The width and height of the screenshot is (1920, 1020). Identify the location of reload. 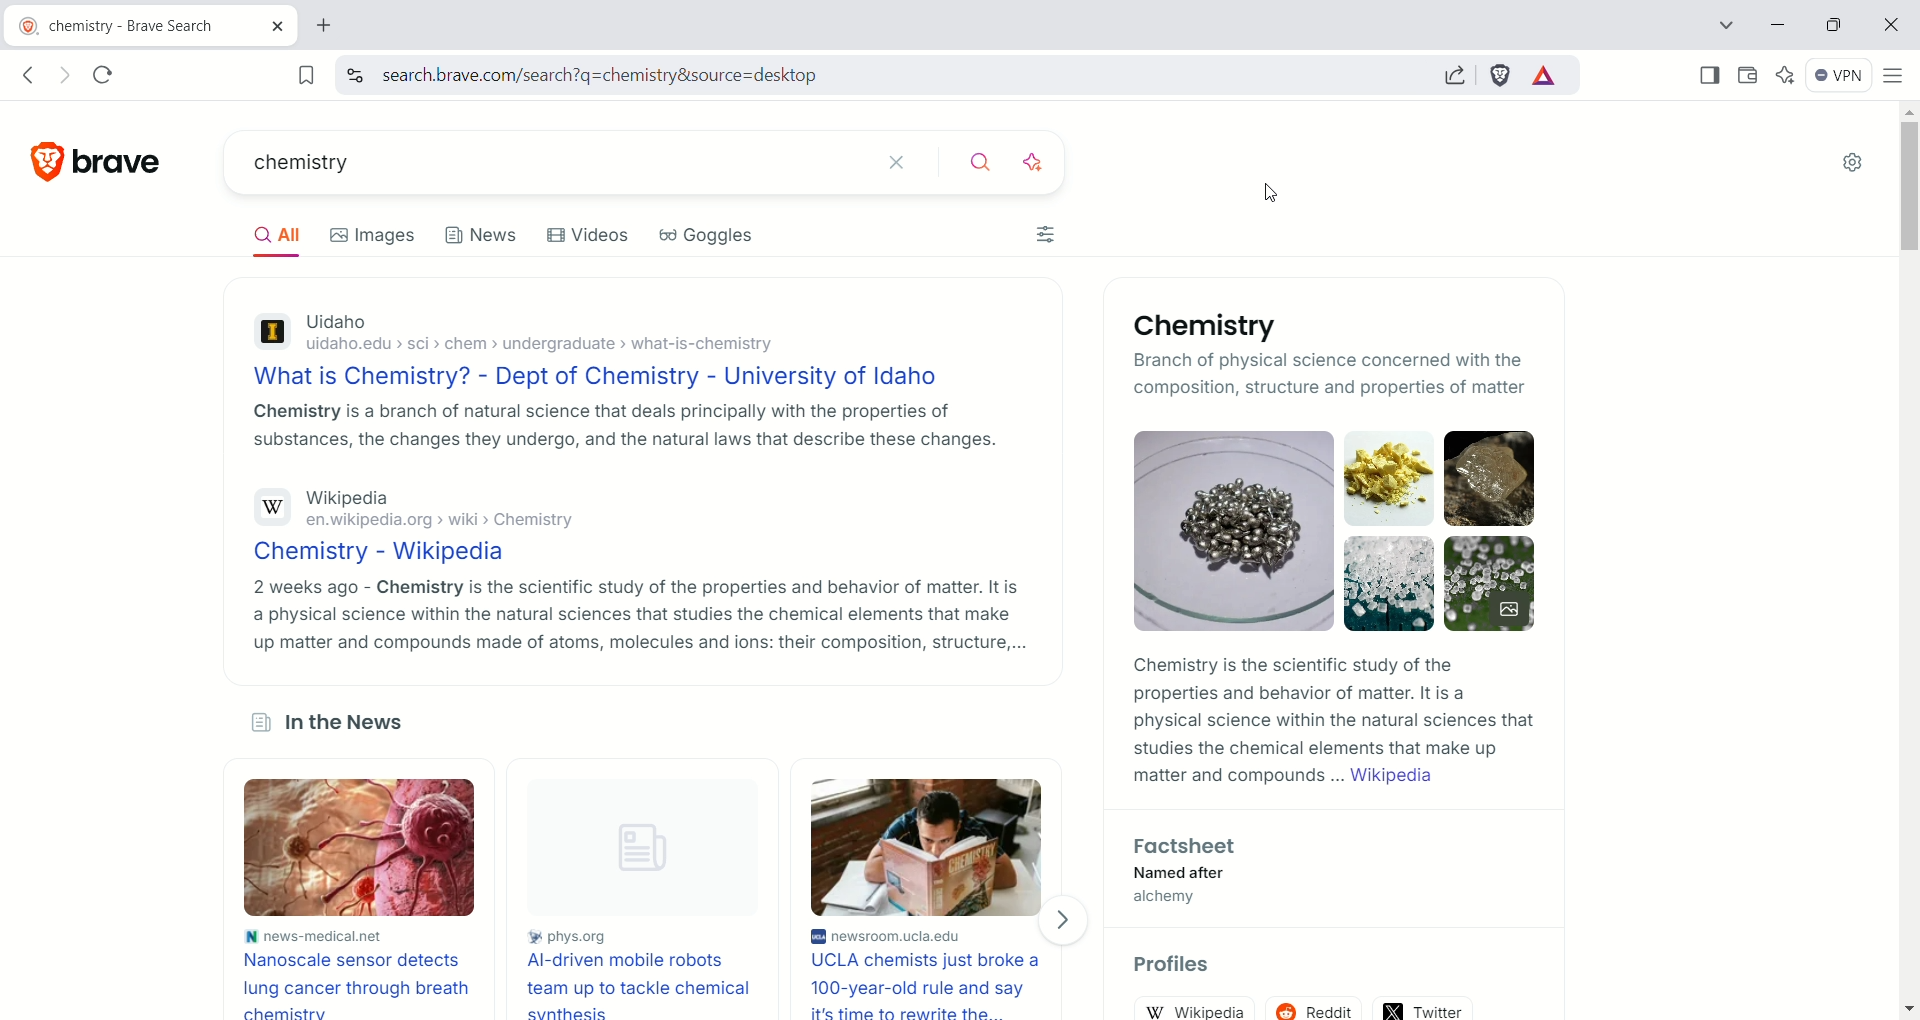
(110, 74).